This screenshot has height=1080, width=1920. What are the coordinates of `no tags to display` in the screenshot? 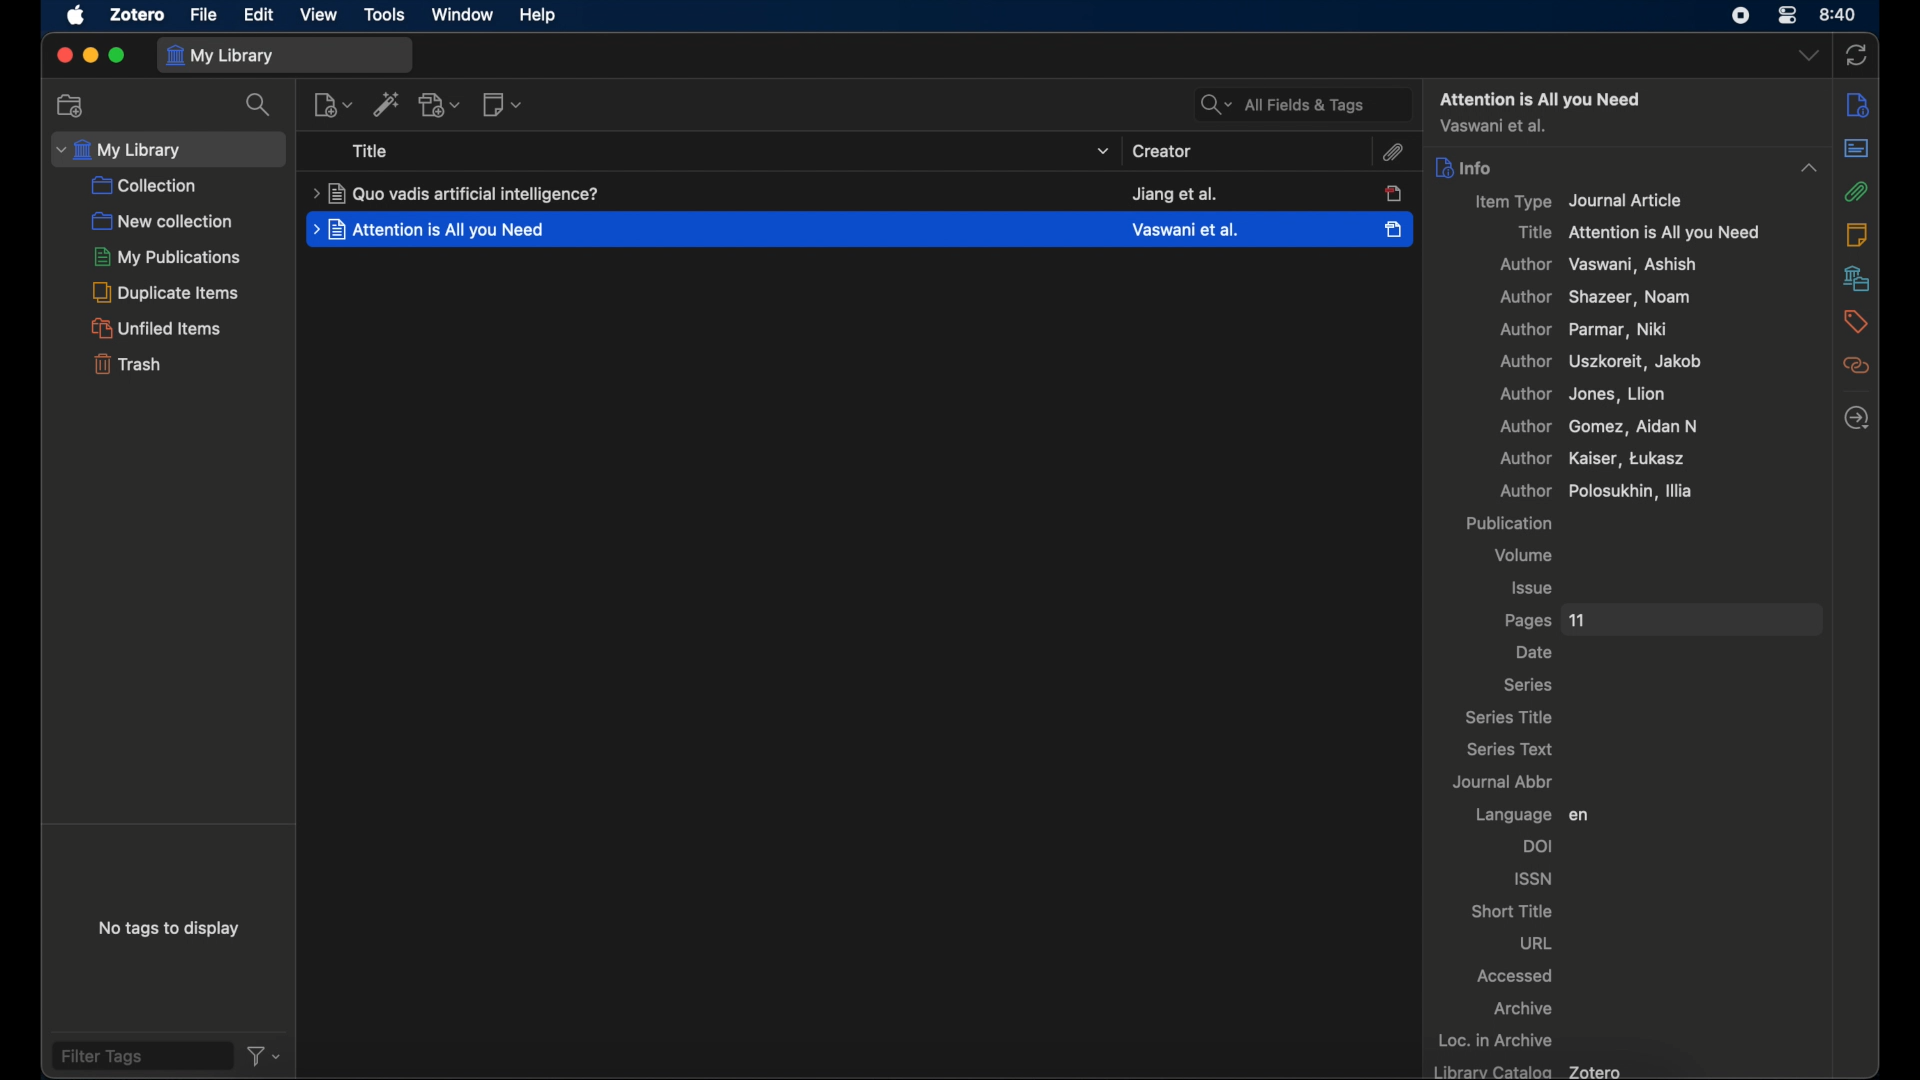 It's located at (171, 928).